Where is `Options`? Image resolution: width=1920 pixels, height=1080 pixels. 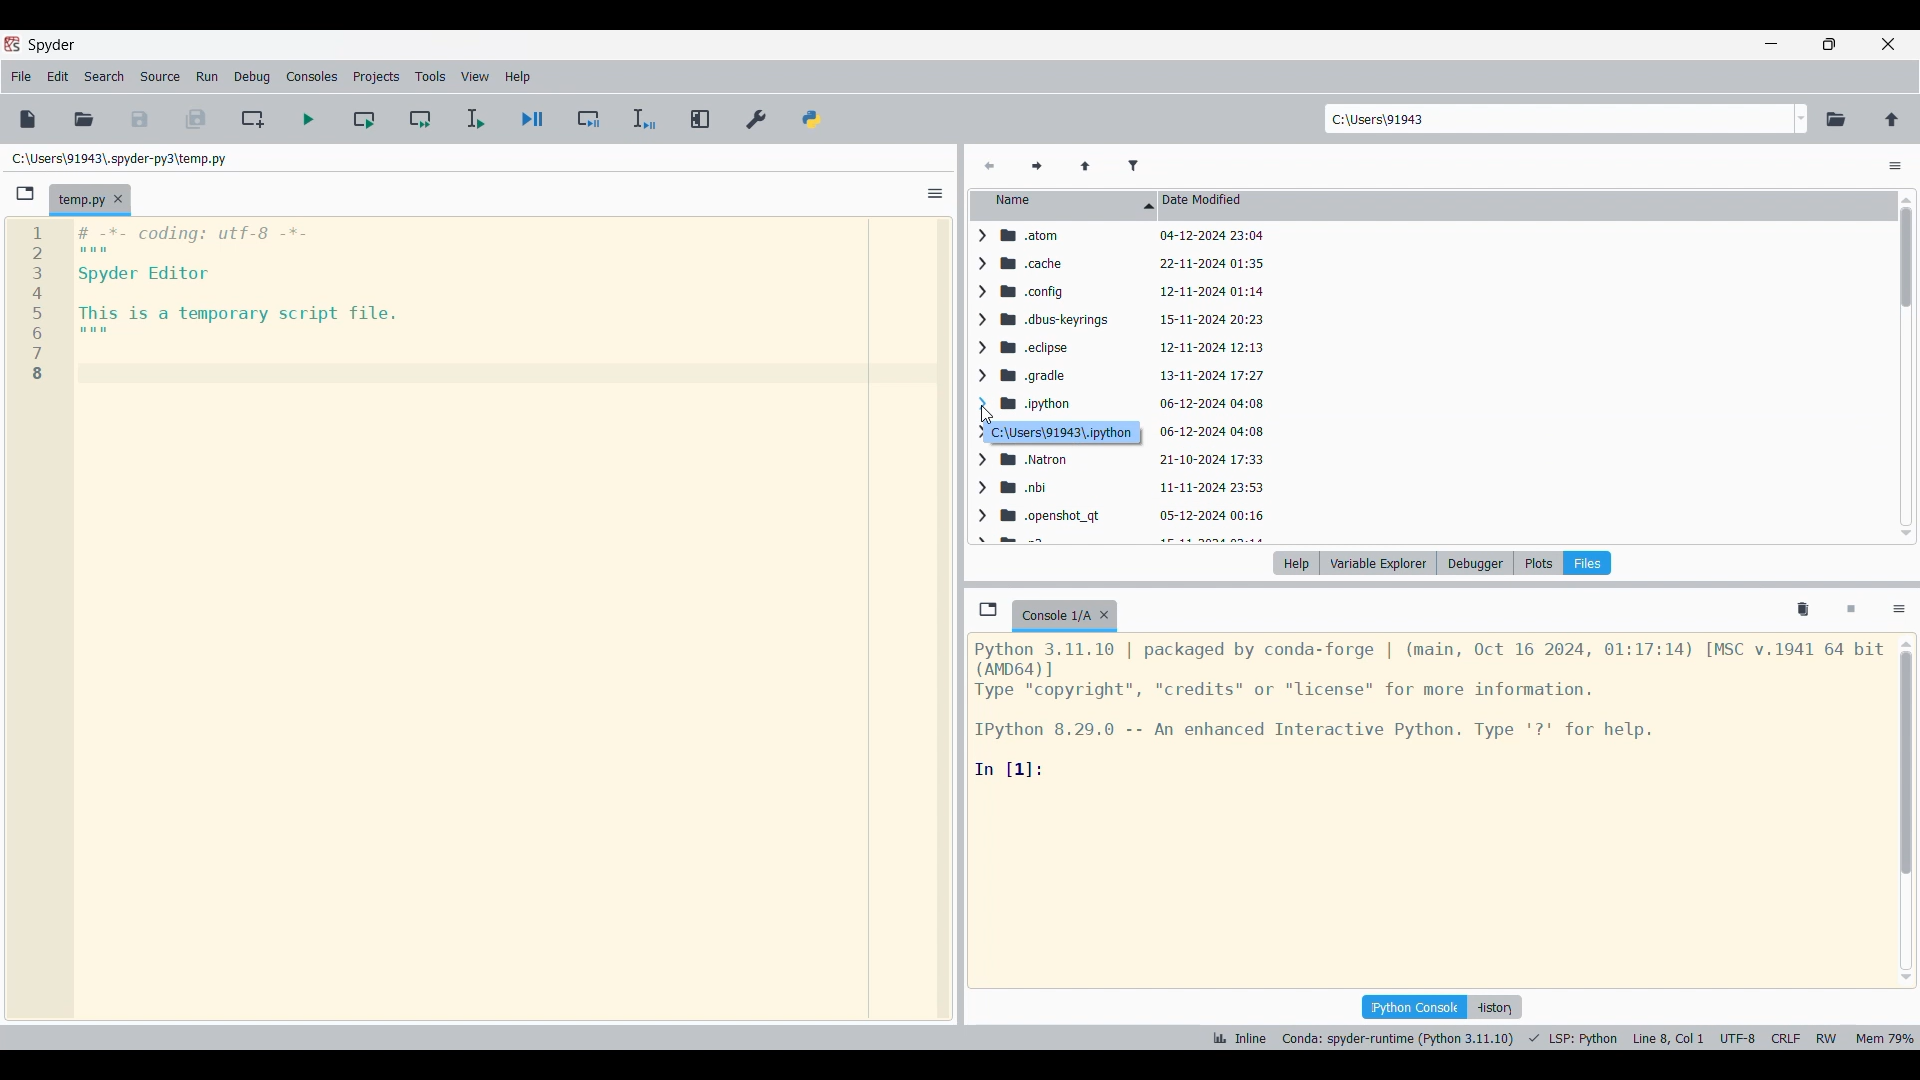 Options is located at coordinates (1895, 166).